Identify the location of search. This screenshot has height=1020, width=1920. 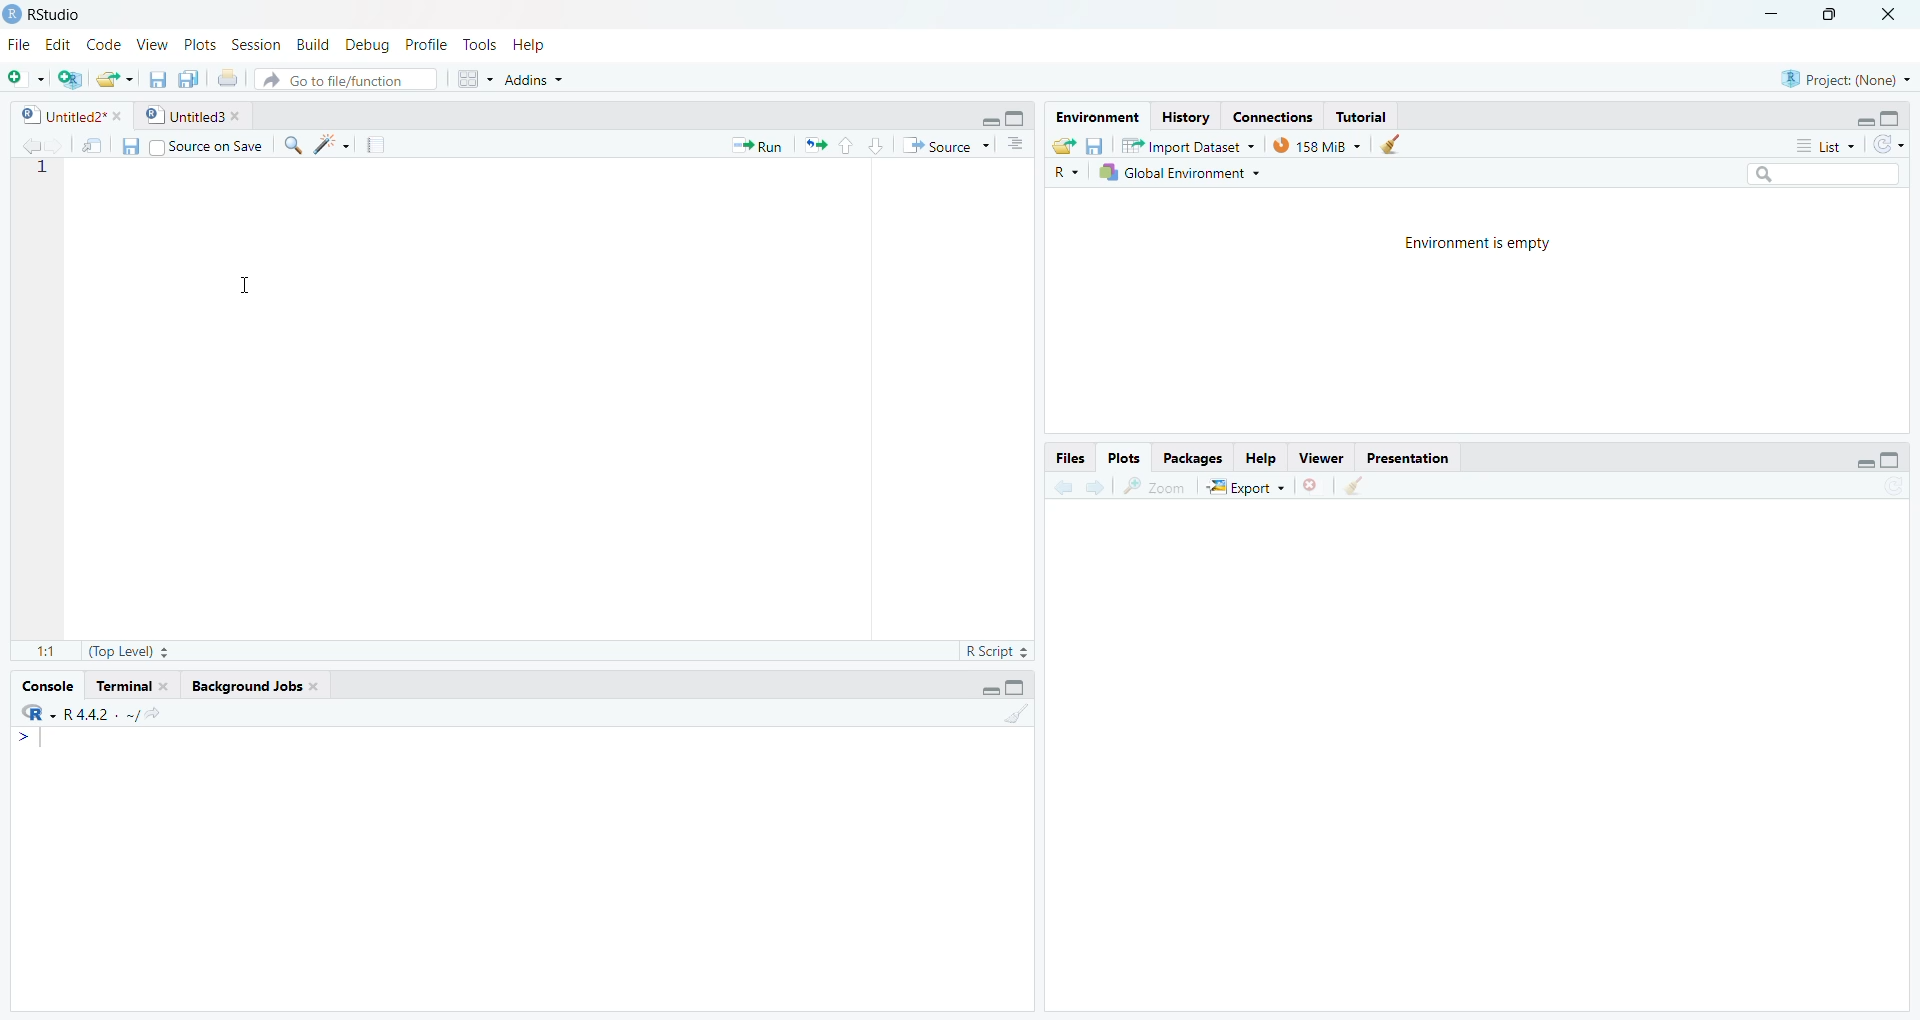
(1819, 175).